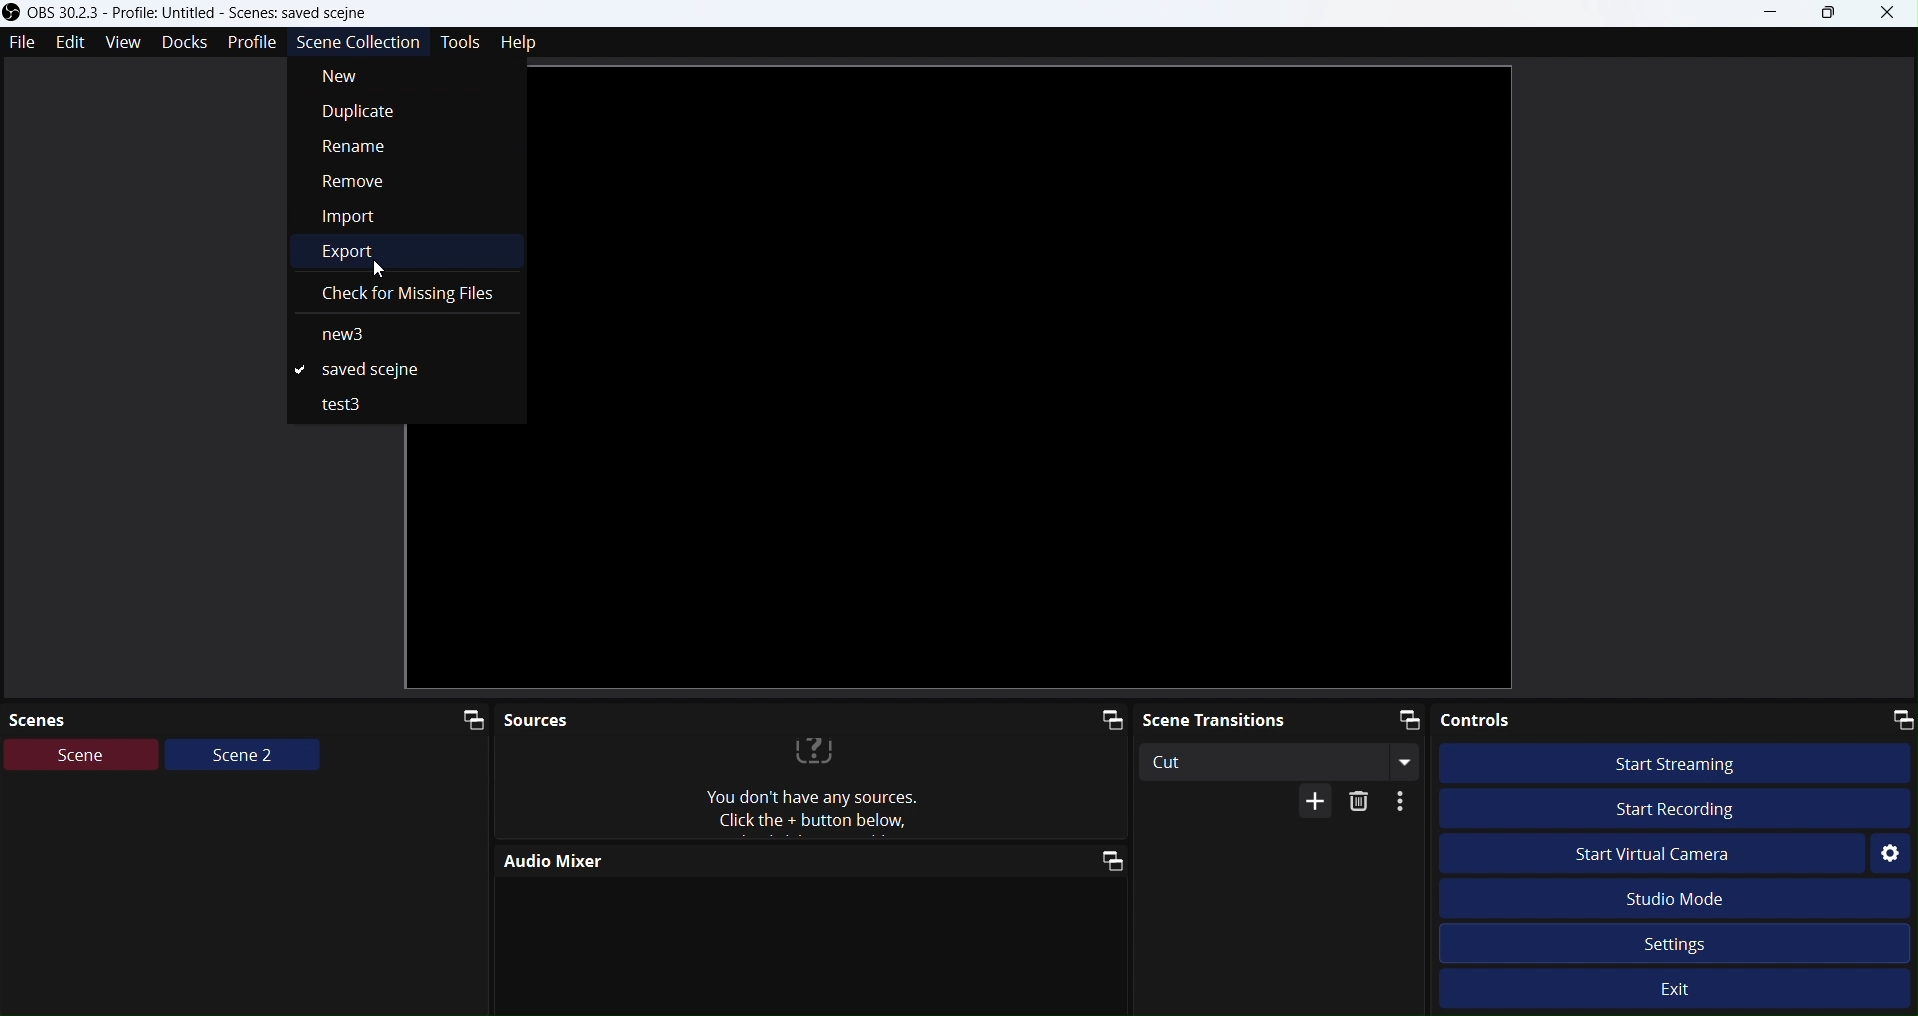 This screenshot has height=1016, width=1918. Describe the element at coordinates (243, 757) in the screenshot. I see `Scene2` at that location.